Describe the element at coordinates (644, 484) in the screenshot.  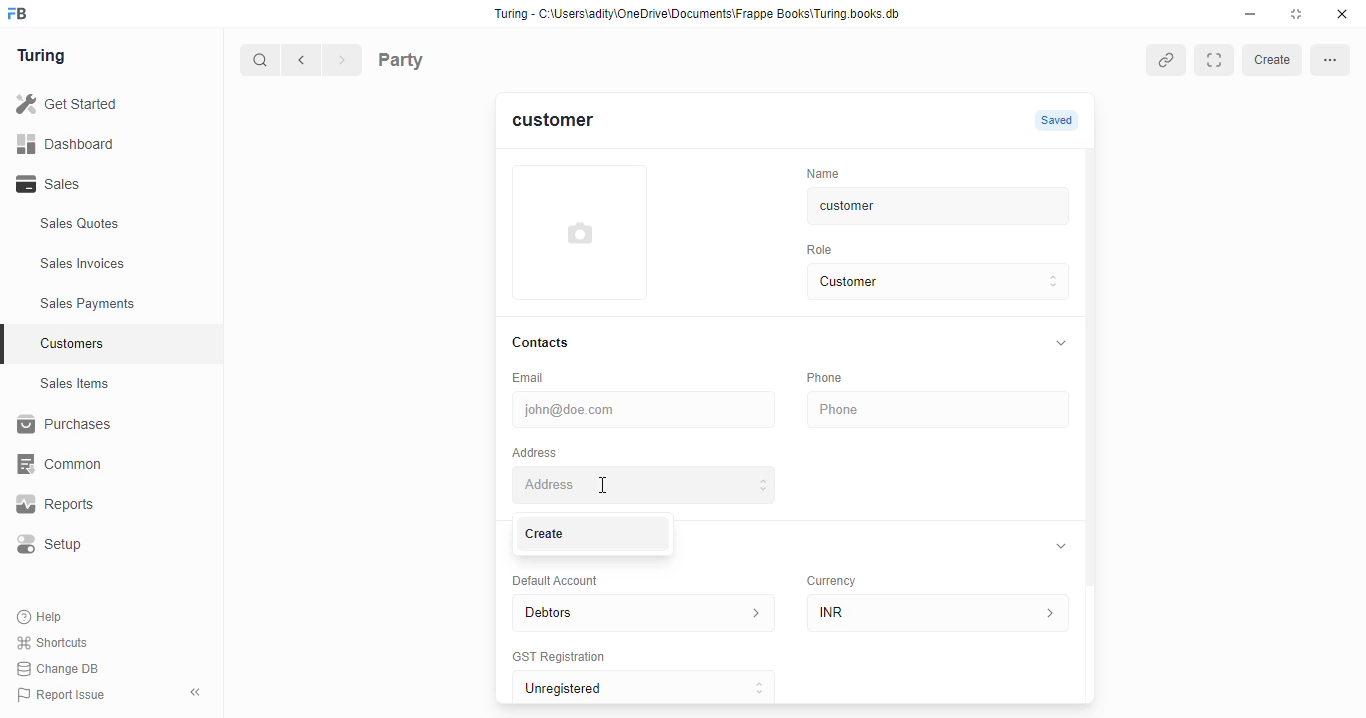
I see `Address` at that location.